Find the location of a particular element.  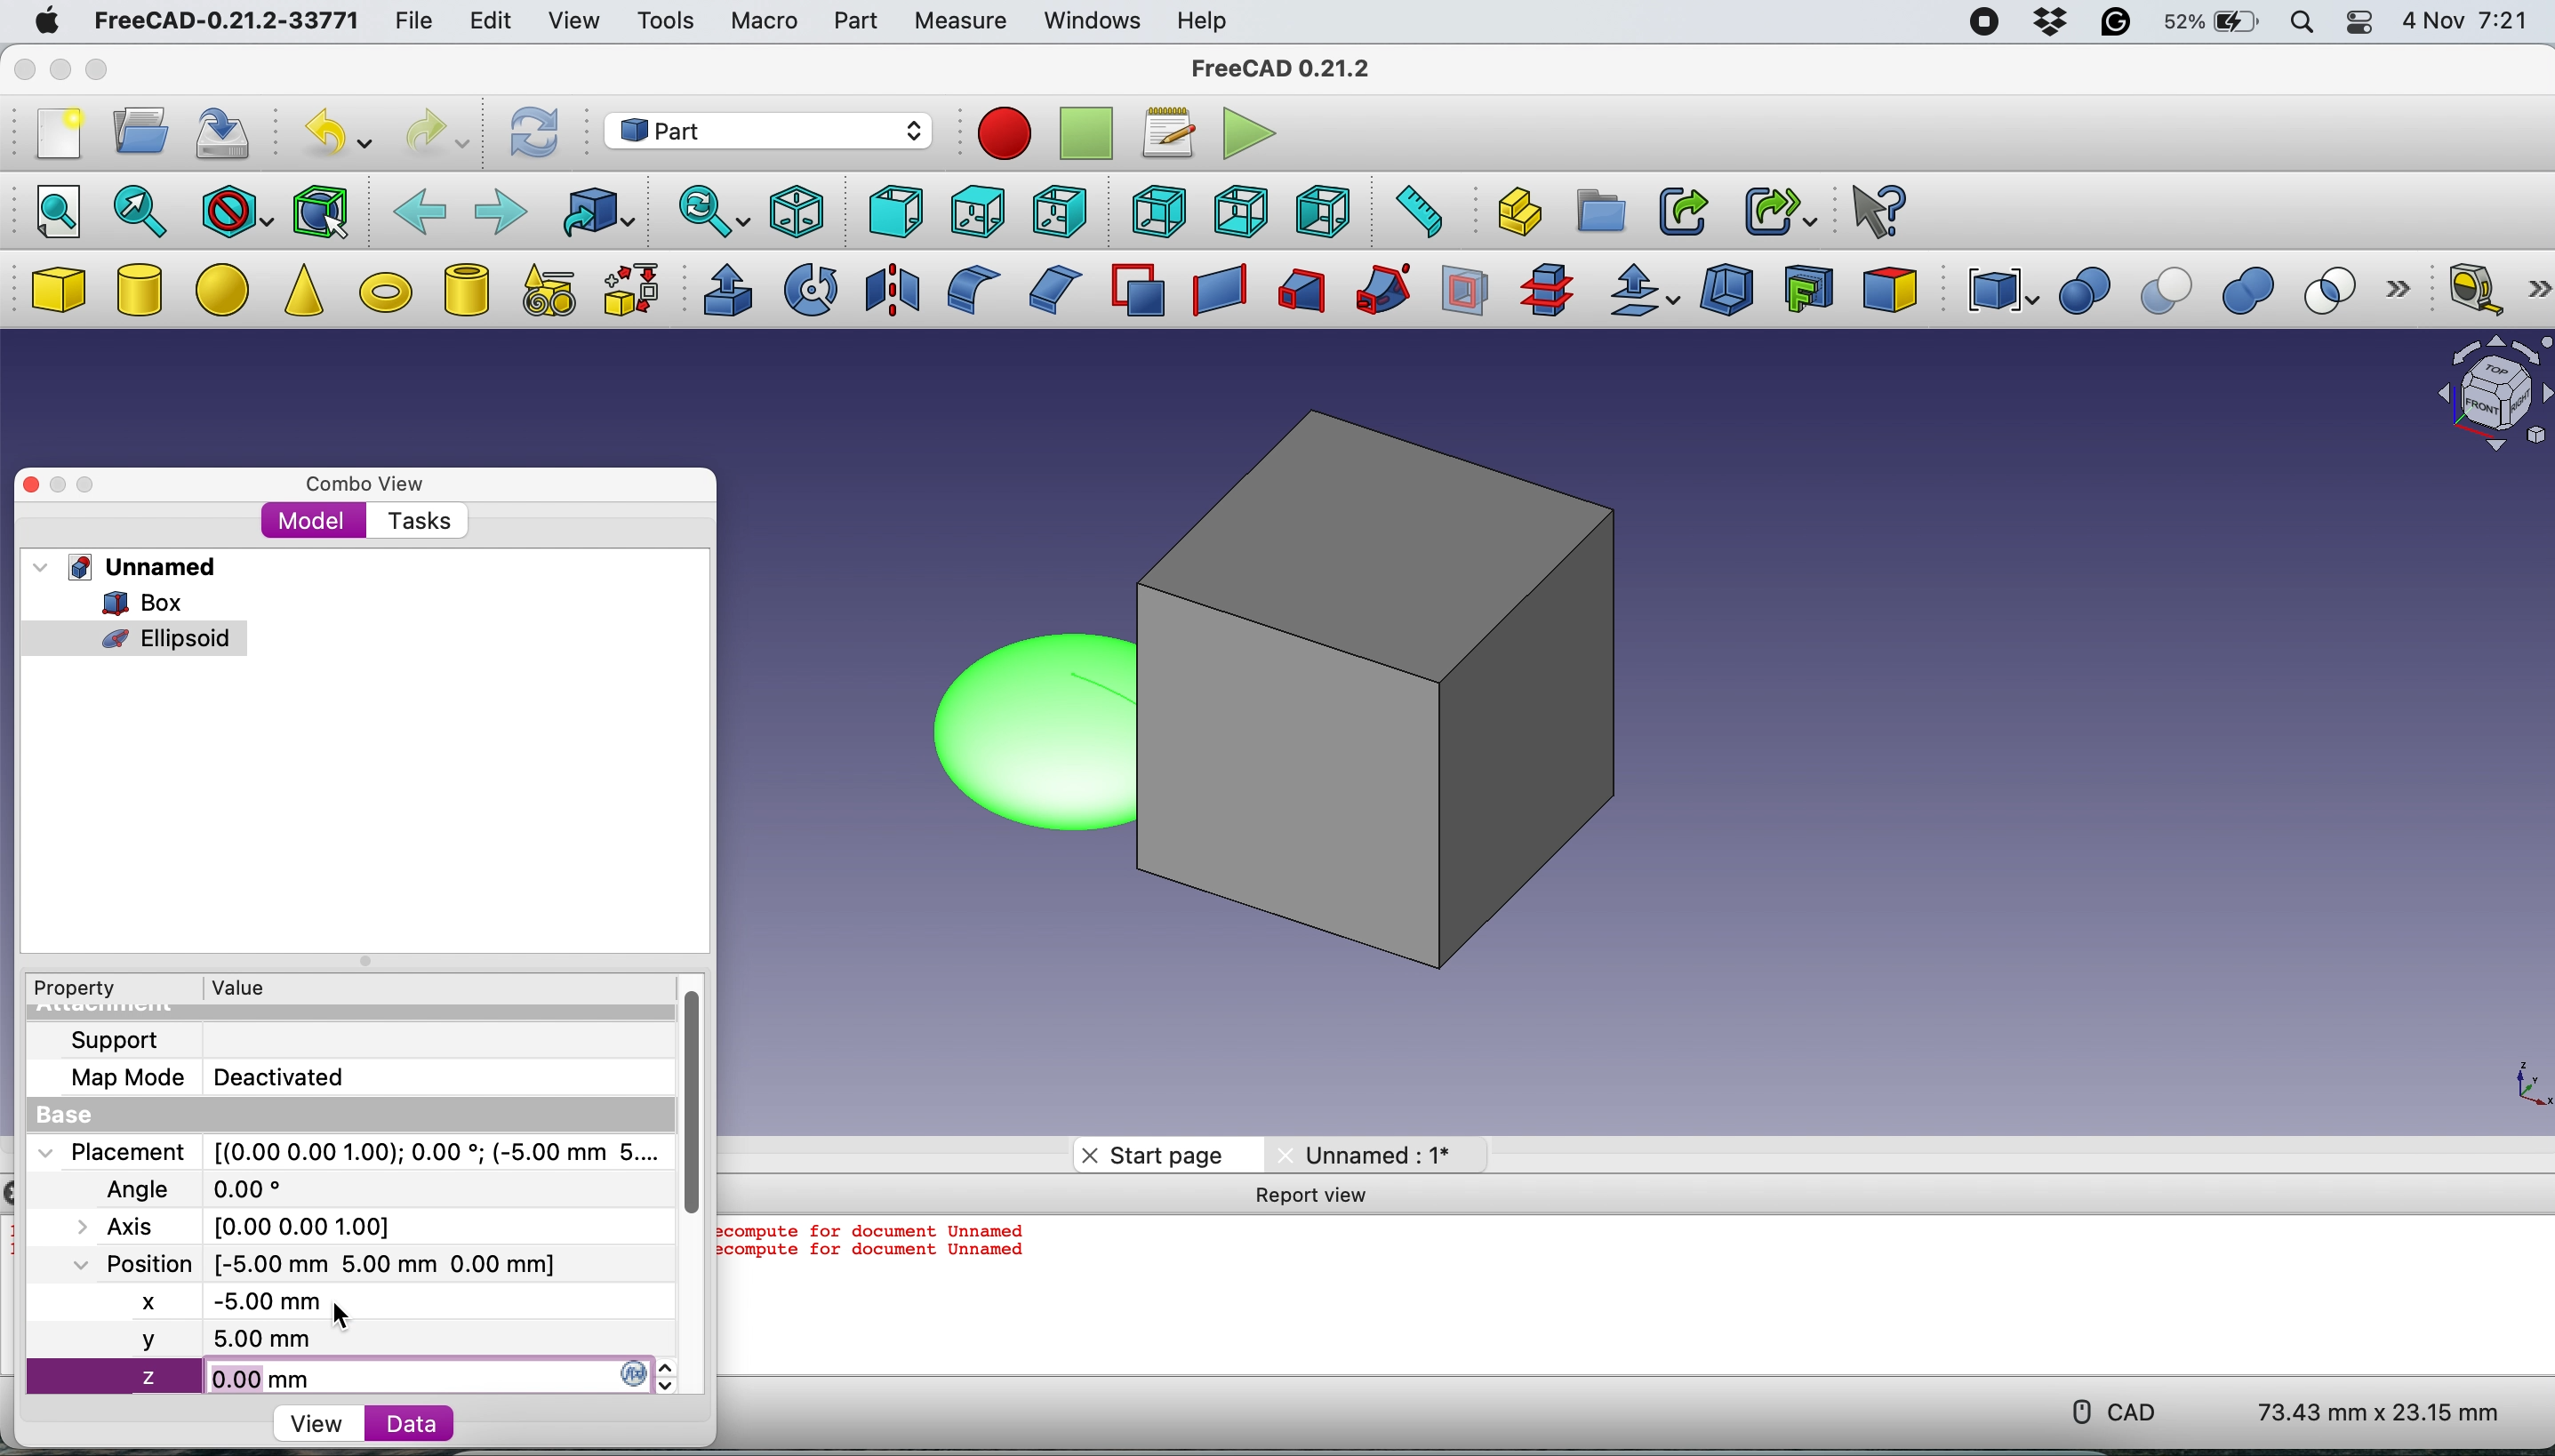

windows is located at coordinates (1091, 22).